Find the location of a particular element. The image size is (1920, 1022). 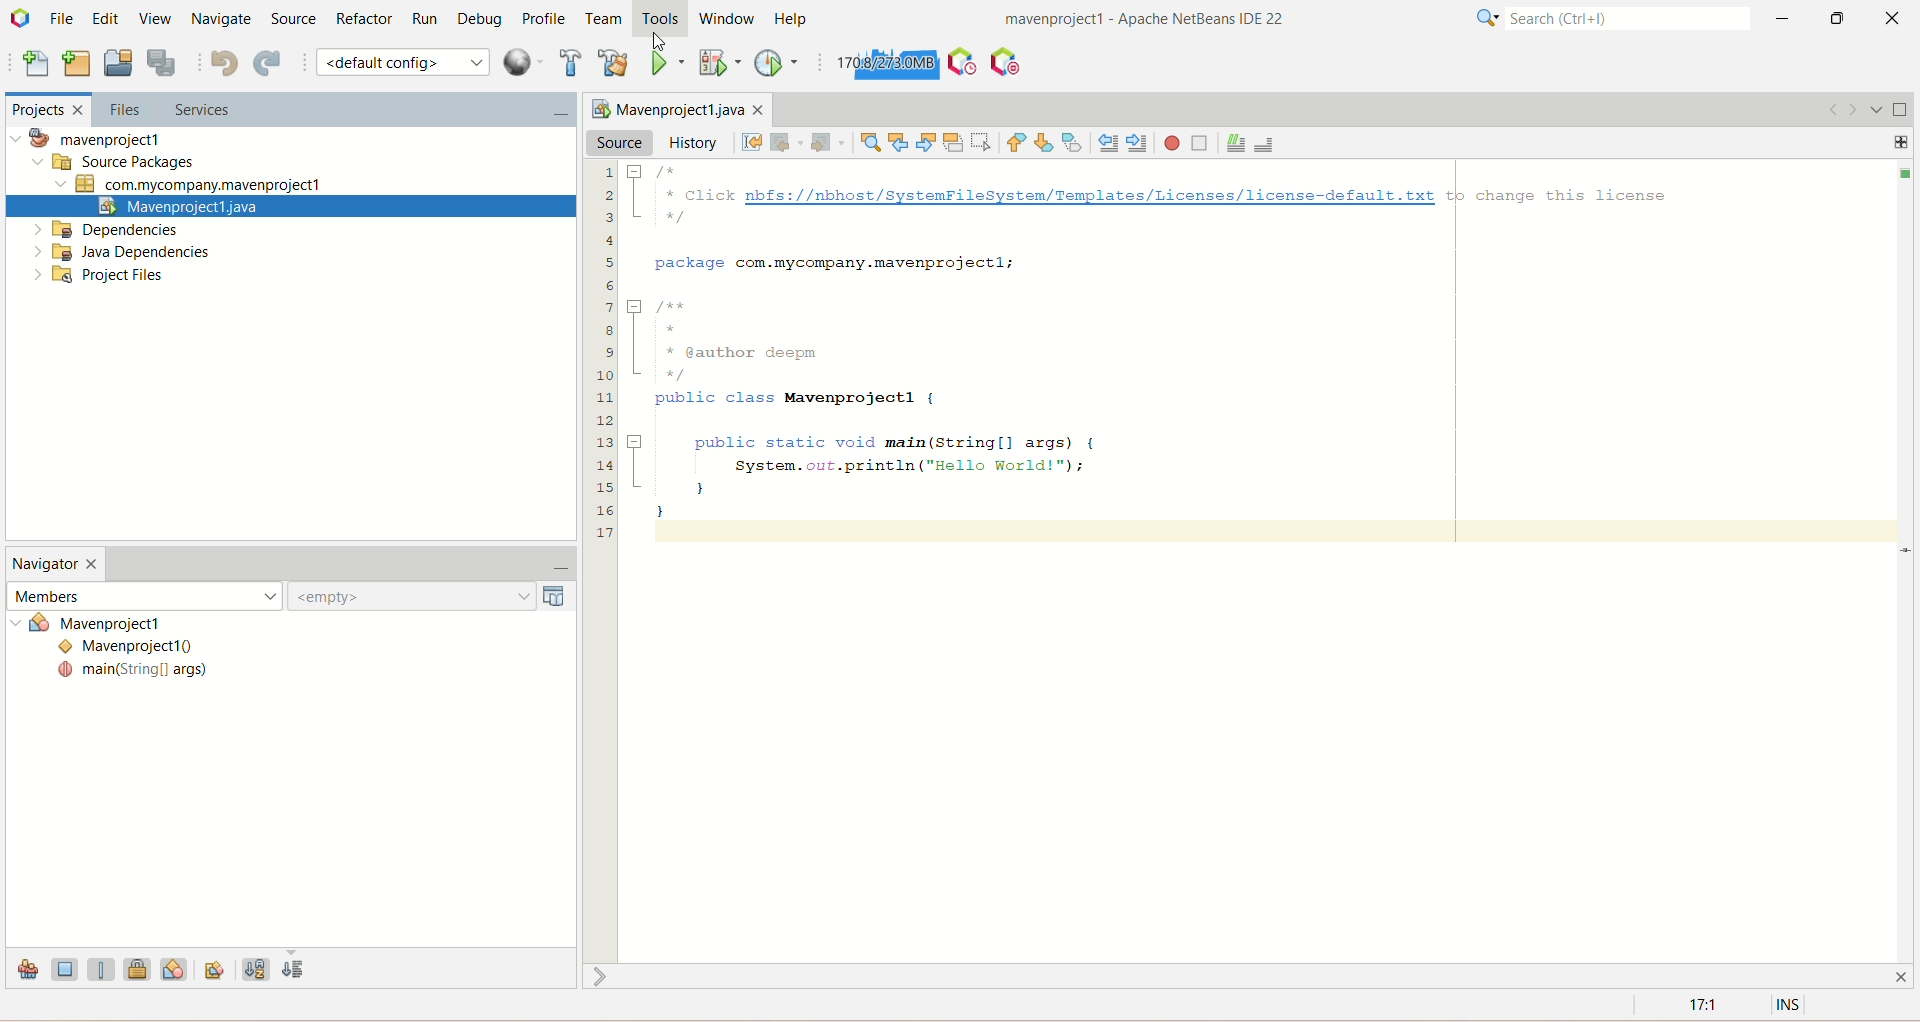

toggle highlight search is located at coordinates (953, 143).